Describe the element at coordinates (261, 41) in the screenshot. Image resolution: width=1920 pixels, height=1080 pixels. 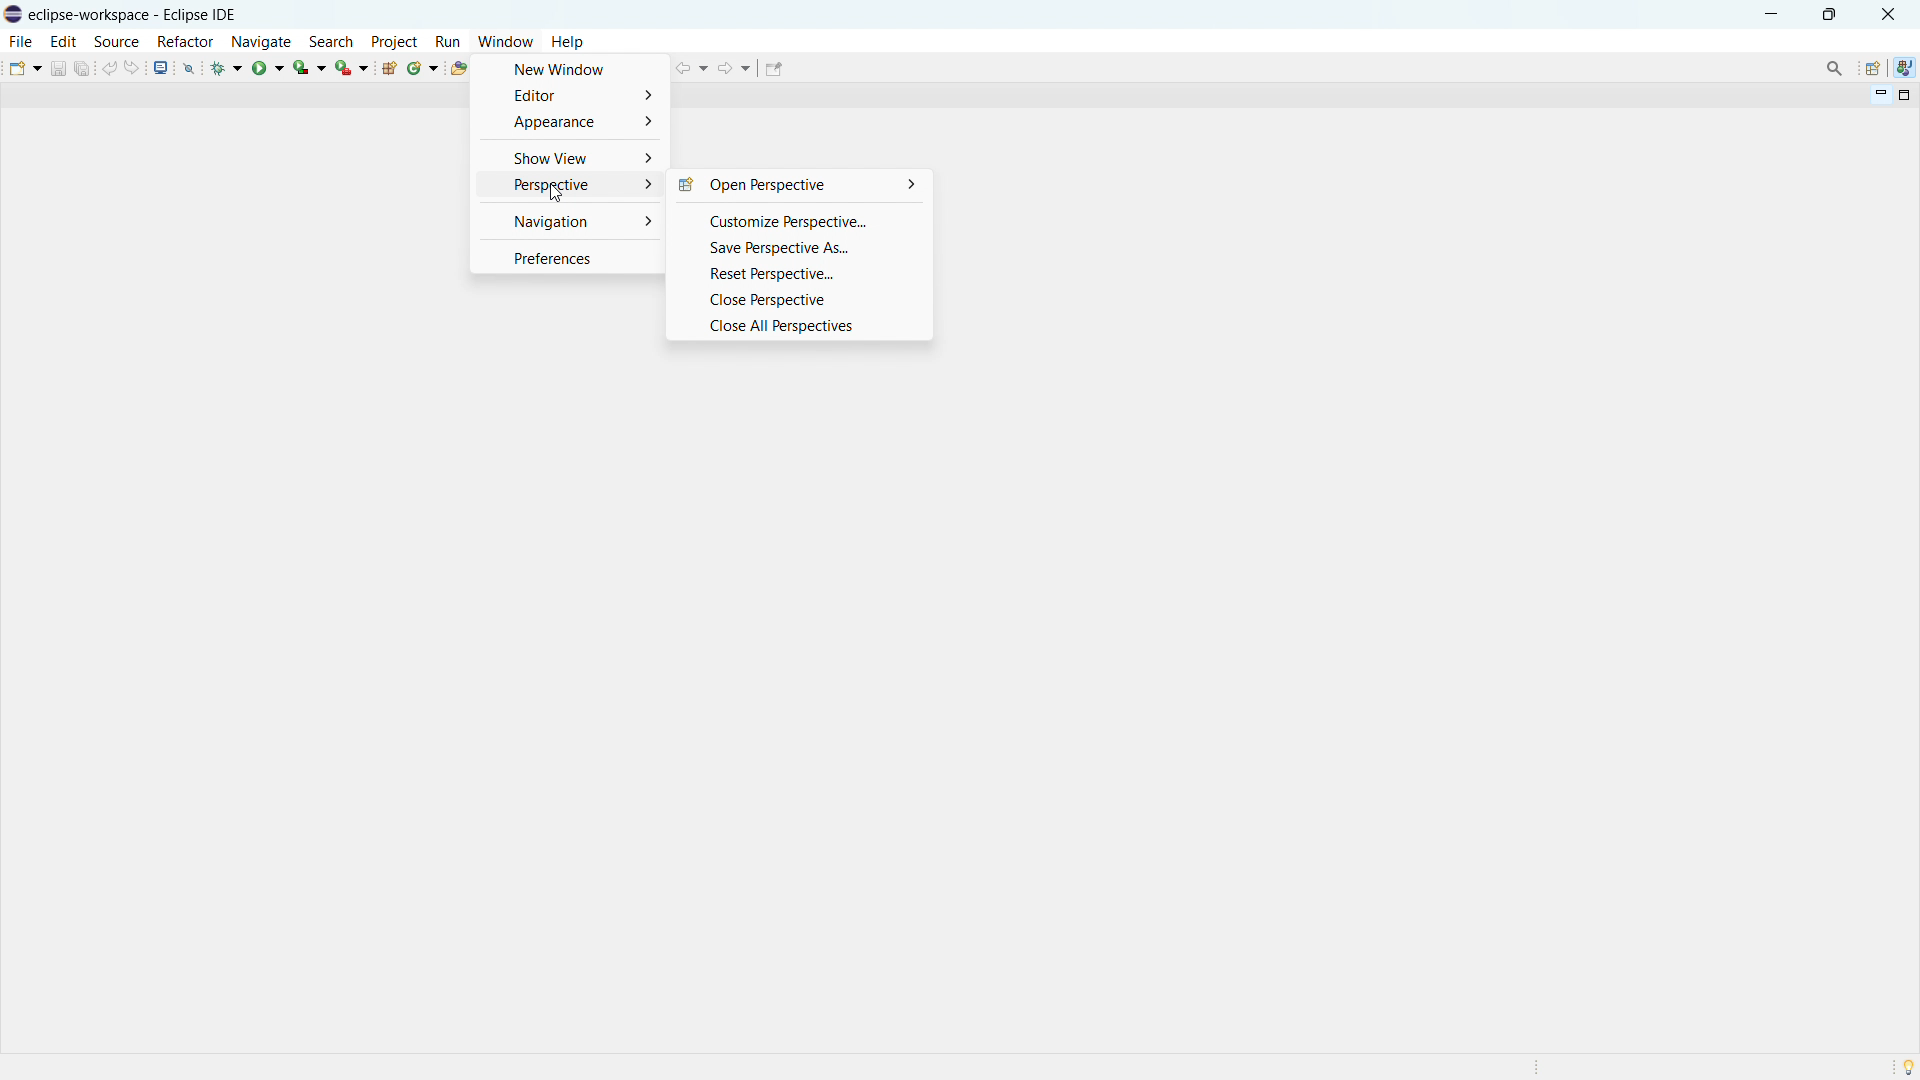
I see `navigate` at that location.